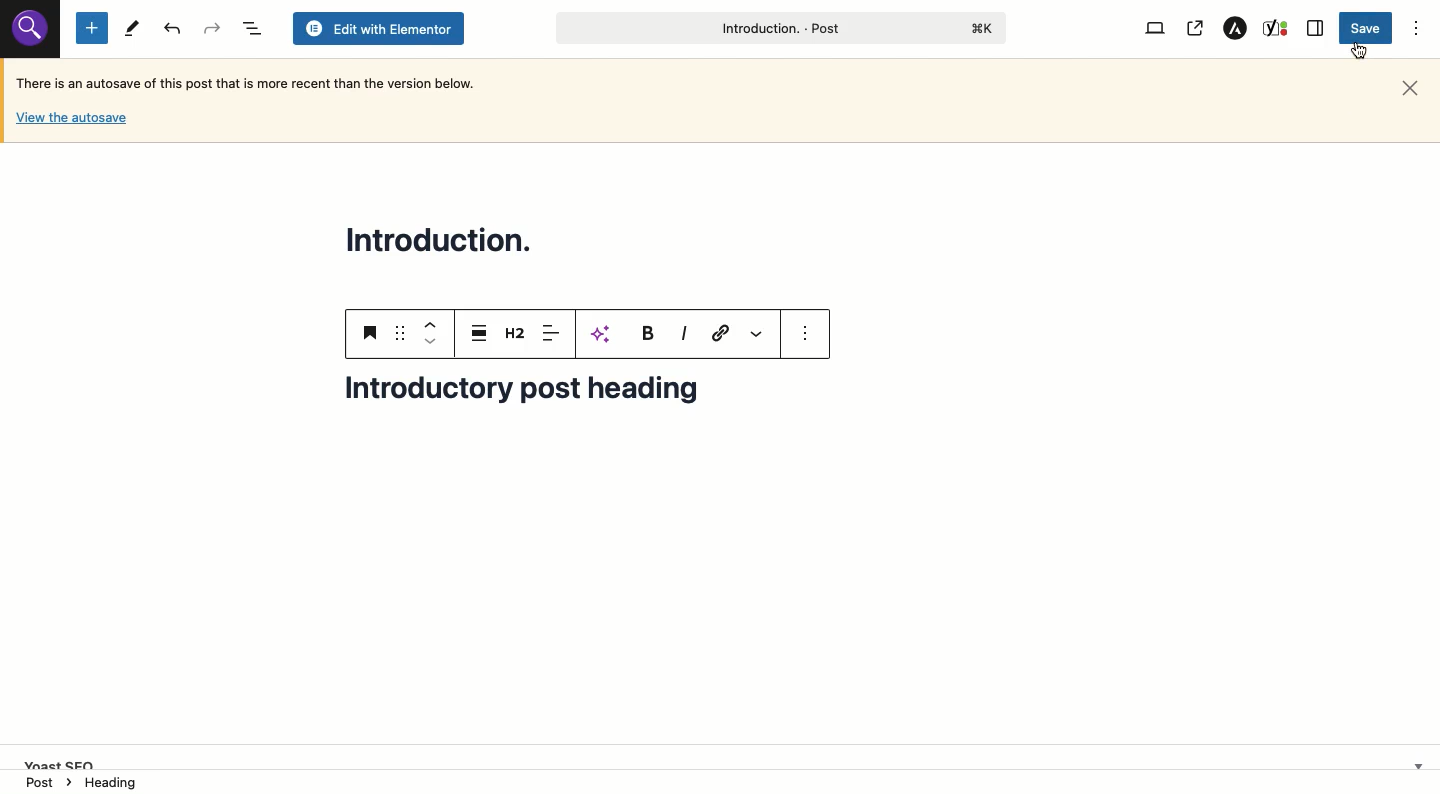 The width and height of the screenshot is (1440, 794). What do you see at coordinates (537, 399) in the screenshot?
I see `Introductory post heading` at bounding box center [537, 399].